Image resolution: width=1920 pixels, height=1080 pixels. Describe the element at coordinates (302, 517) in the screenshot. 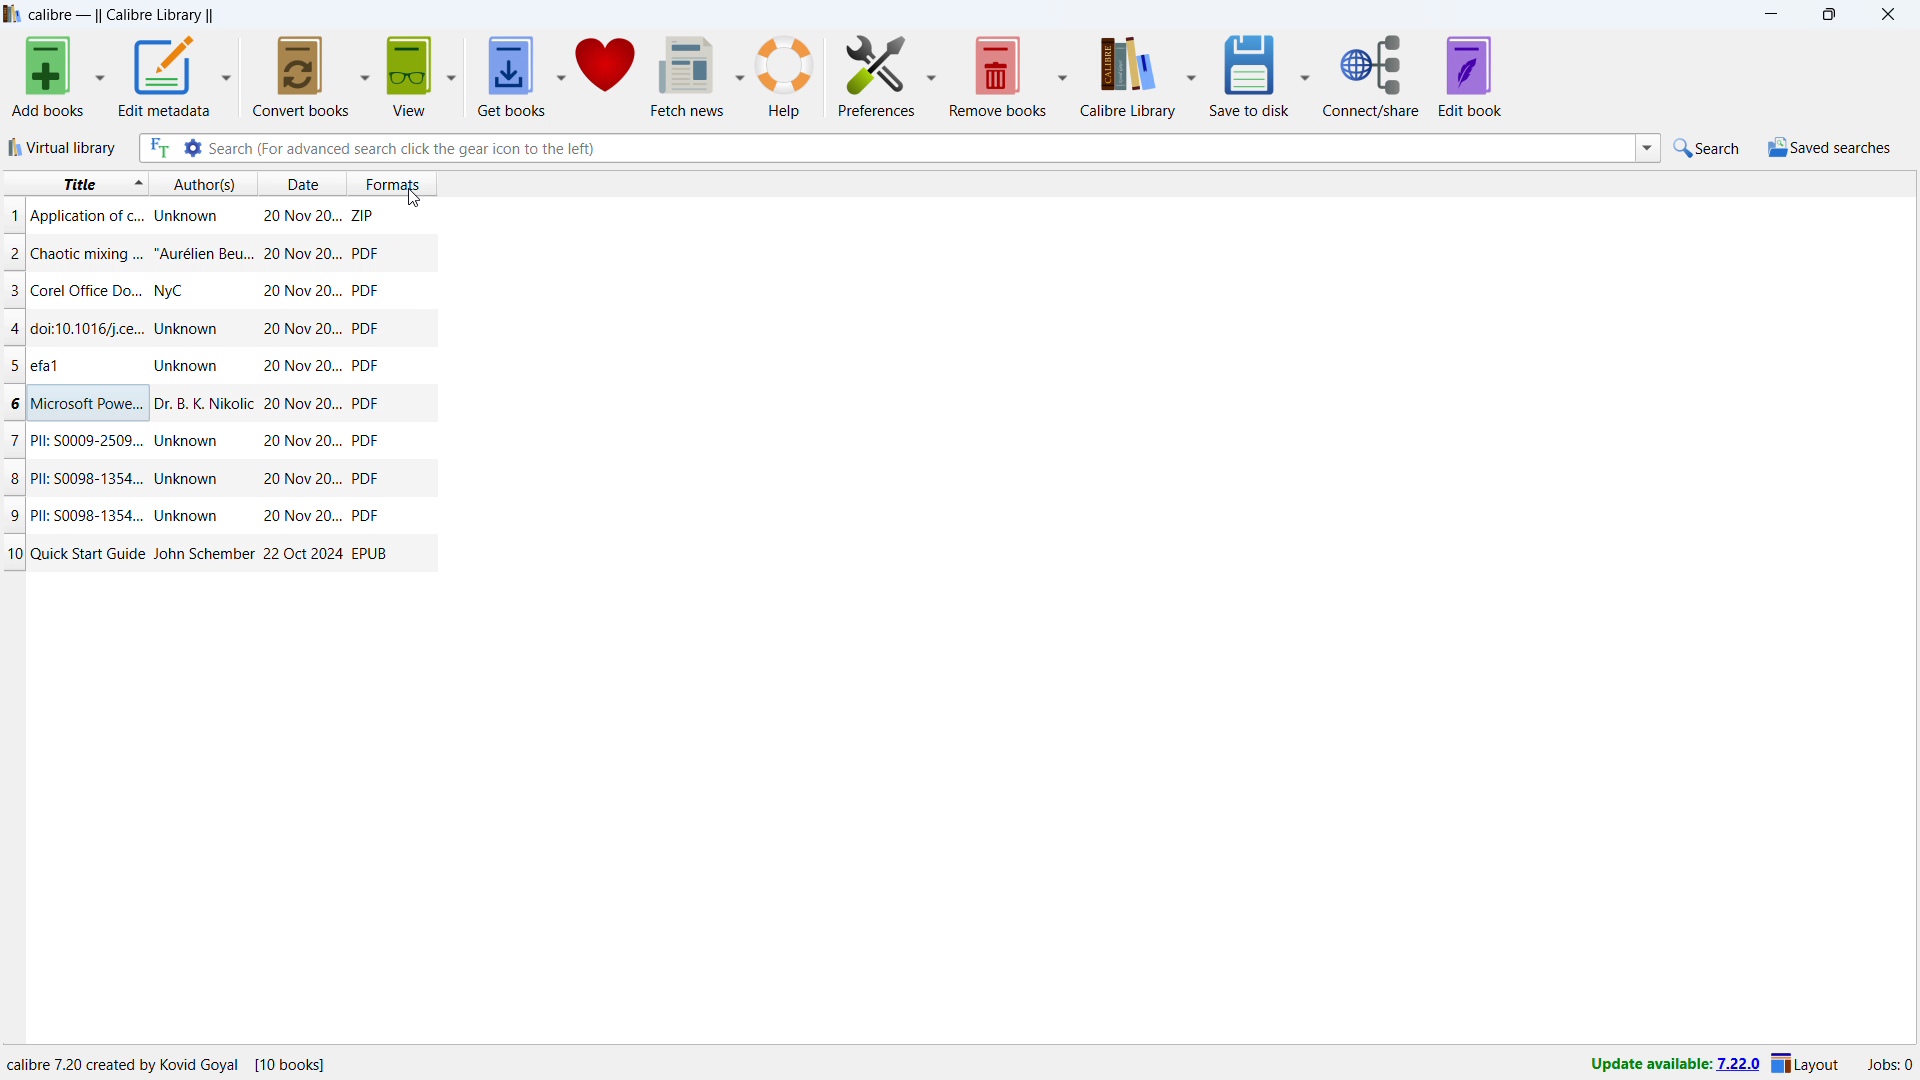

I see `date` at that location.